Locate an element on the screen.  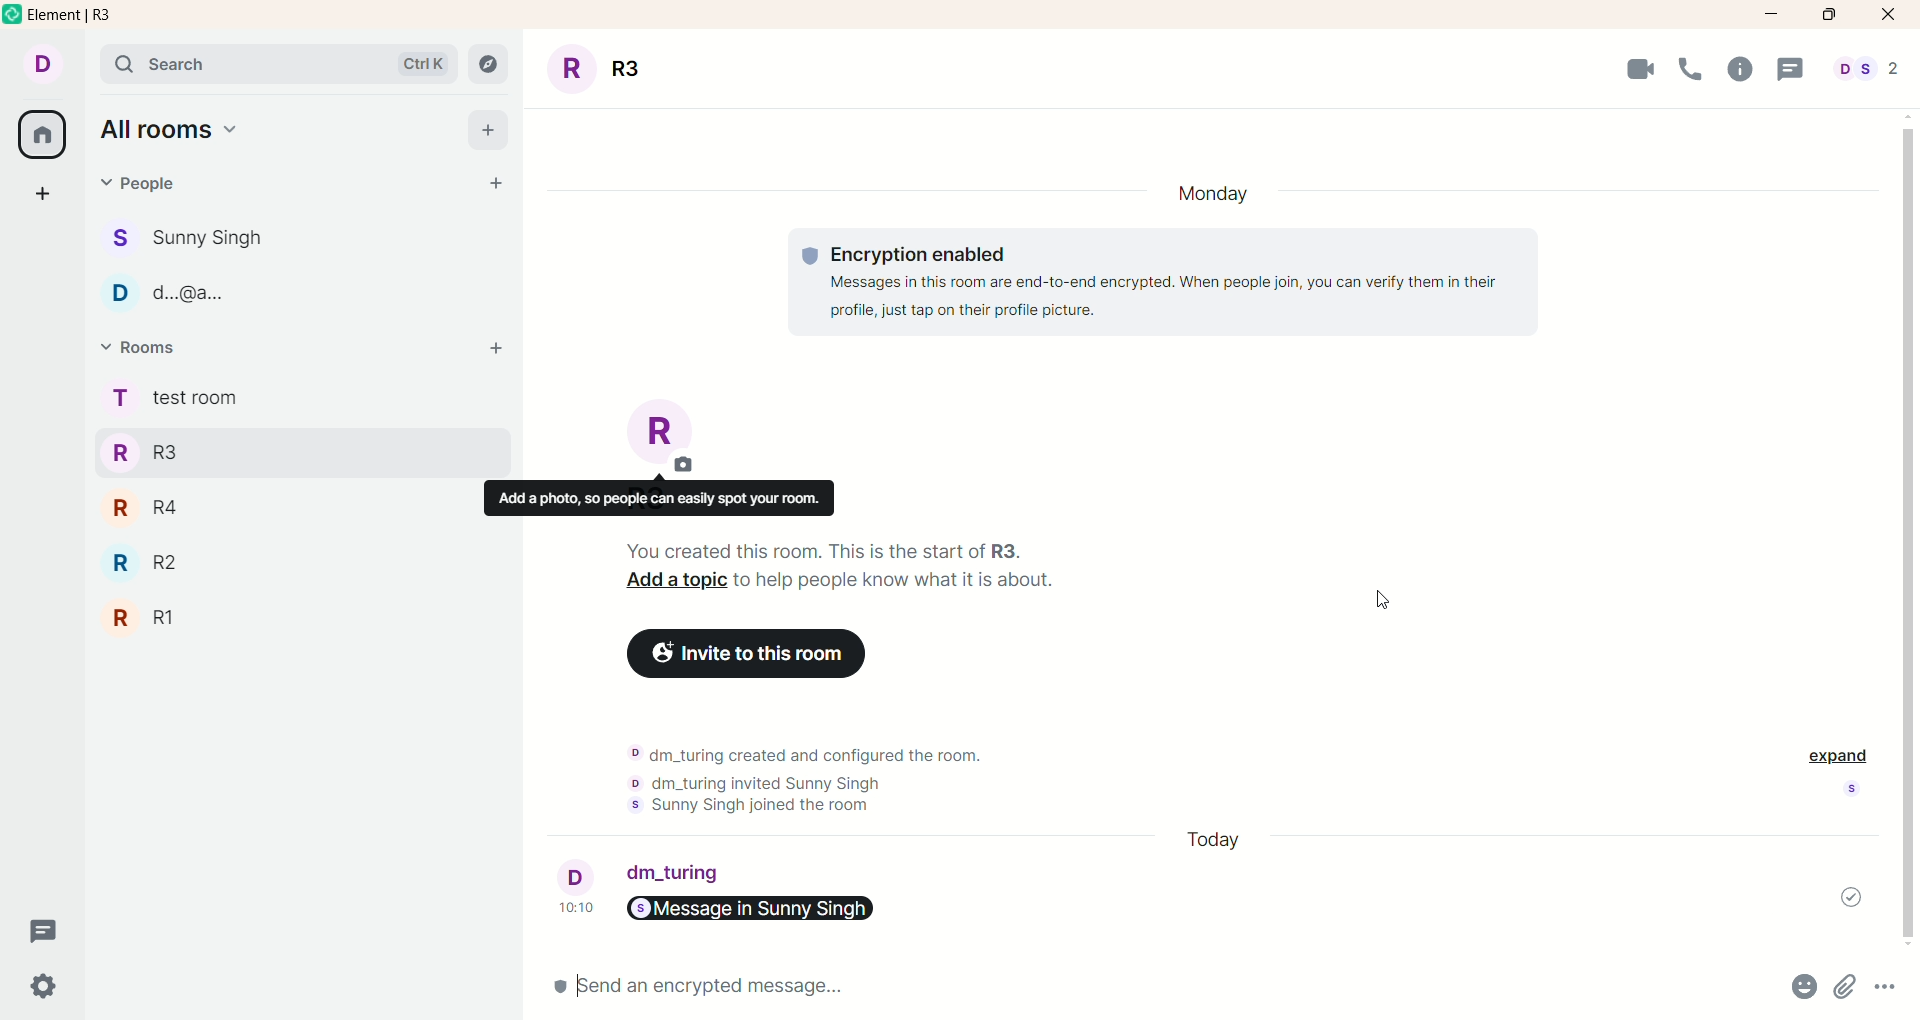
element is located at coordinates (103, 18).